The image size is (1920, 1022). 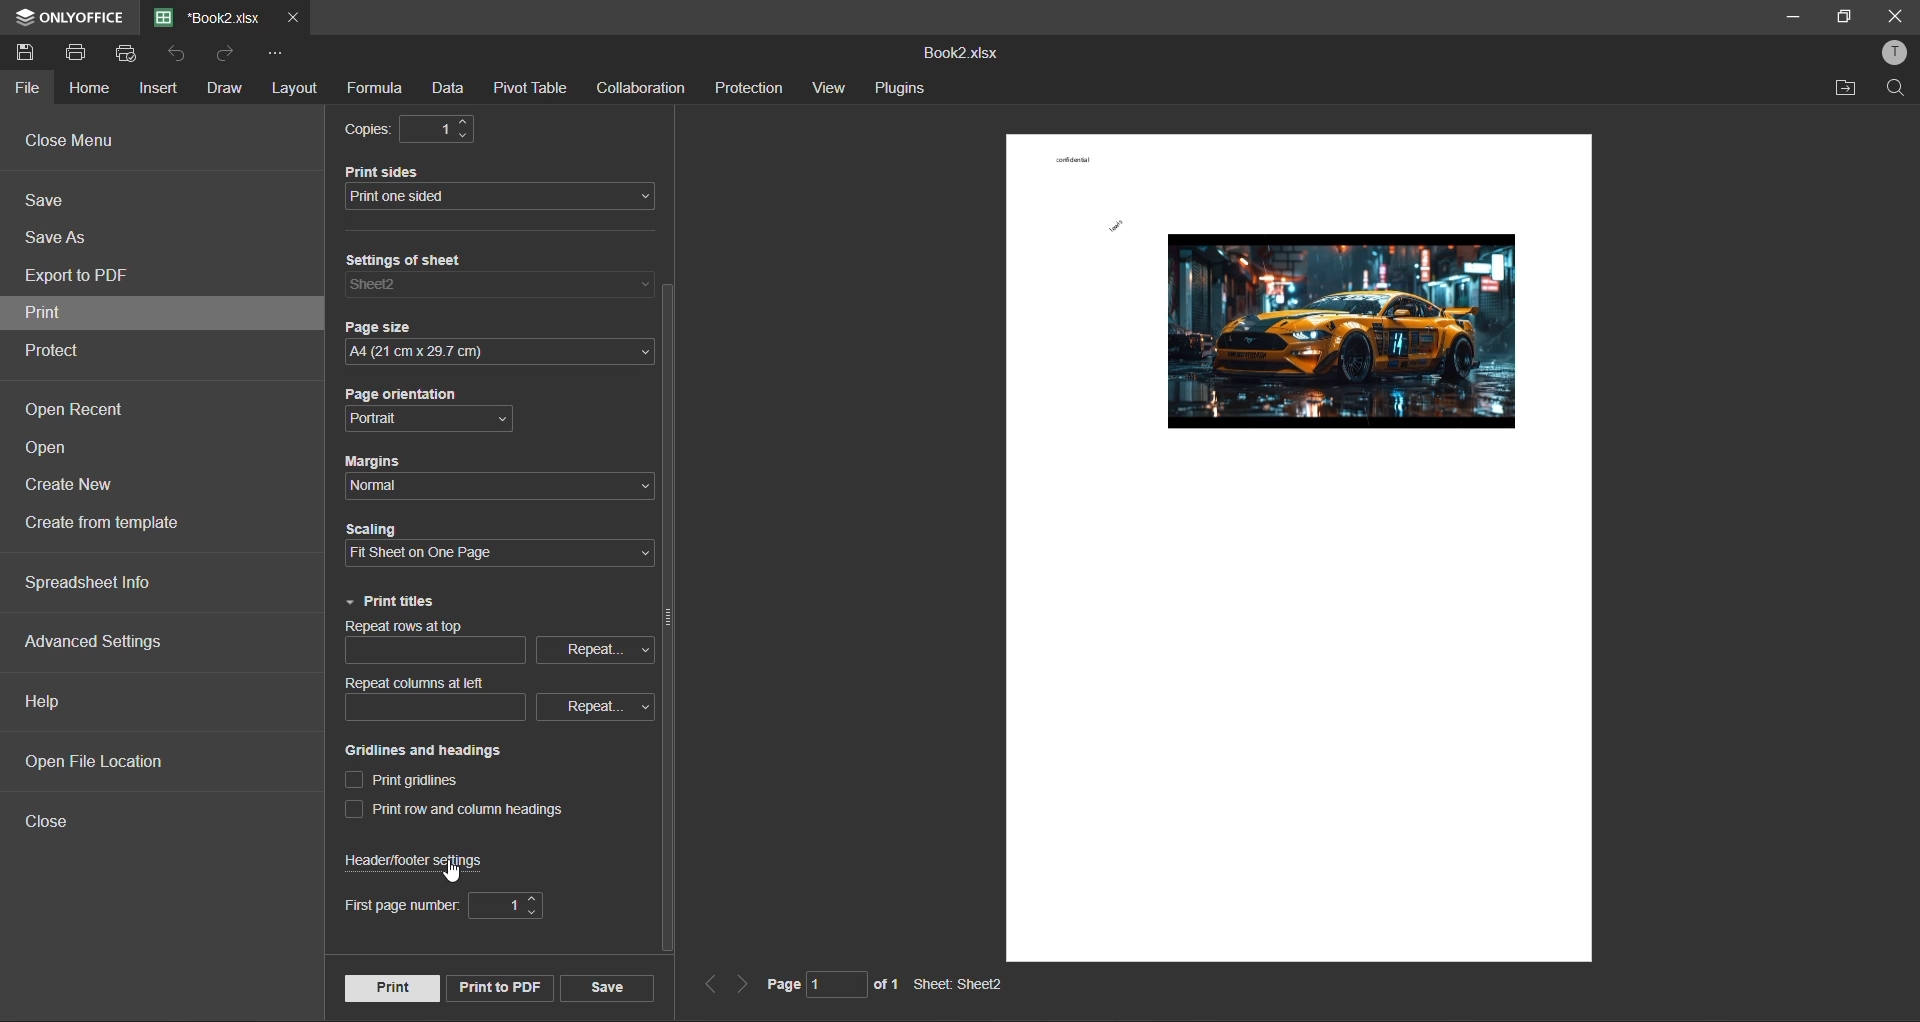 What do you see at coordinates (397, 602) in the screenshot?
I see `print titles` at bounding box center [397, 602].